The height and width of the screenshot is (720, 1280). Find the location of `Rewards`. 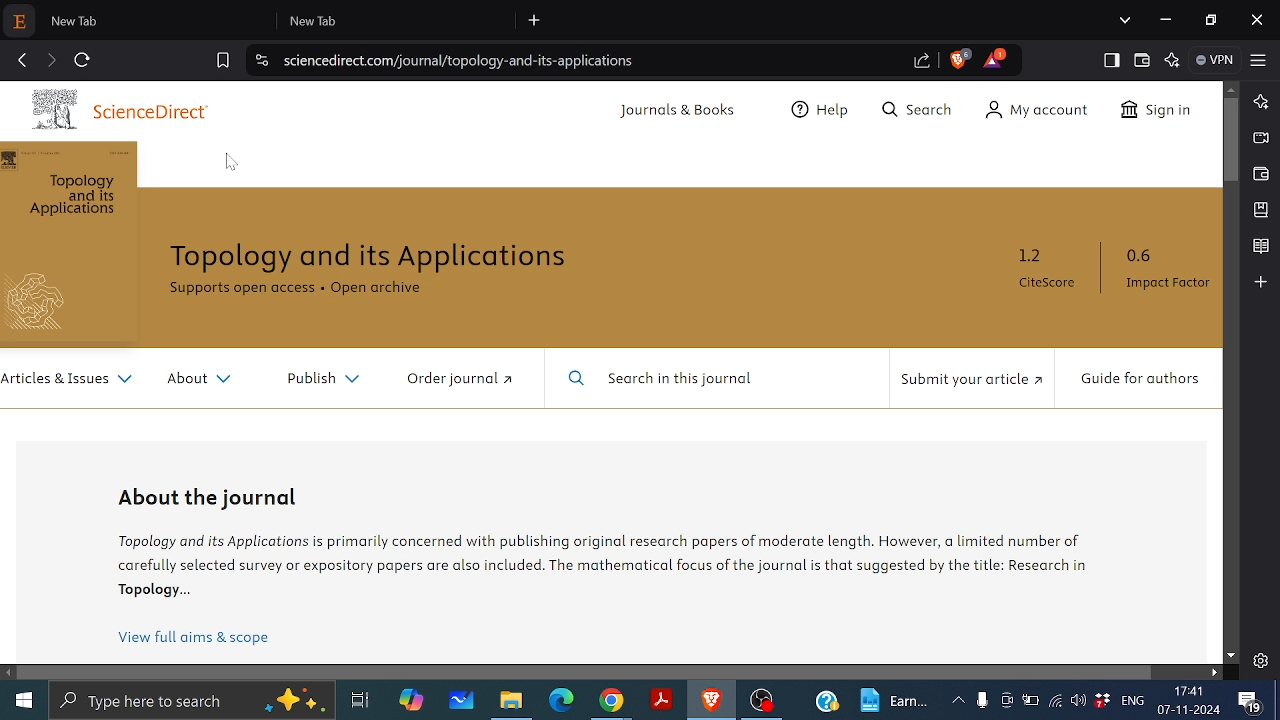

Rewards is located at coordinates (994, 58).